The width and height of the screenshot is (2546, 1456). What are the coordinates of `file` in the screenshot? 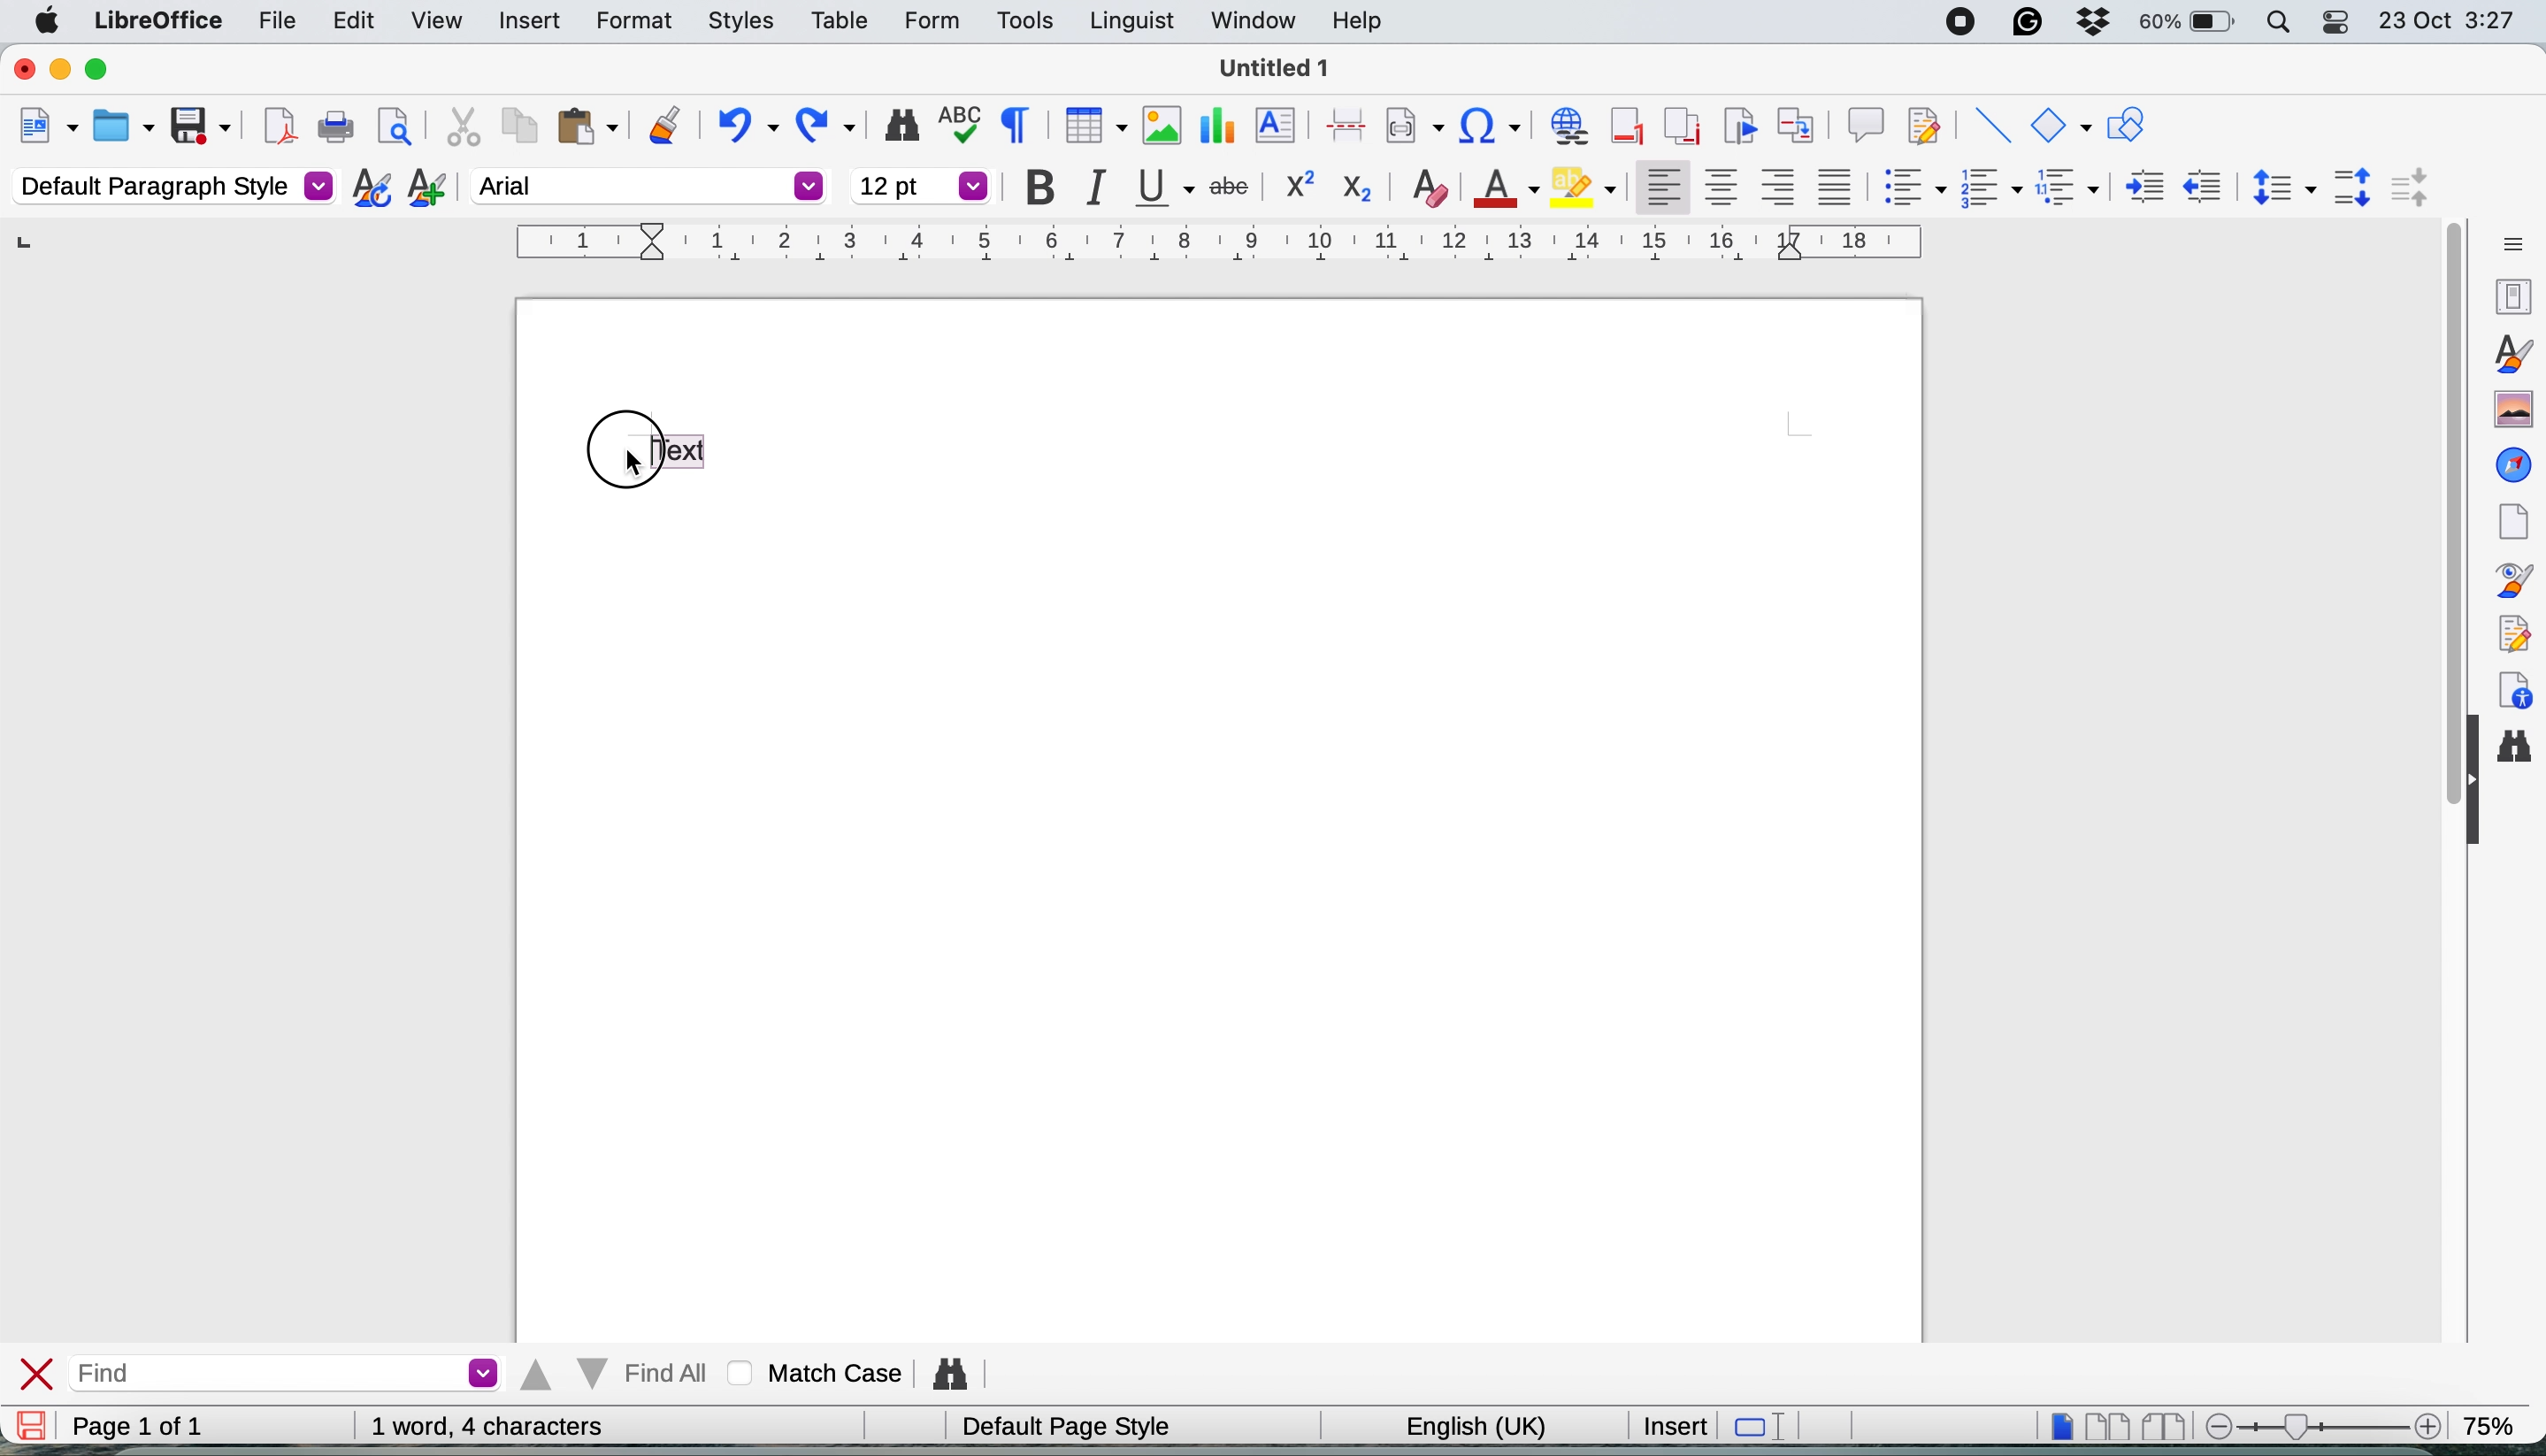 It's located at (268, 22).